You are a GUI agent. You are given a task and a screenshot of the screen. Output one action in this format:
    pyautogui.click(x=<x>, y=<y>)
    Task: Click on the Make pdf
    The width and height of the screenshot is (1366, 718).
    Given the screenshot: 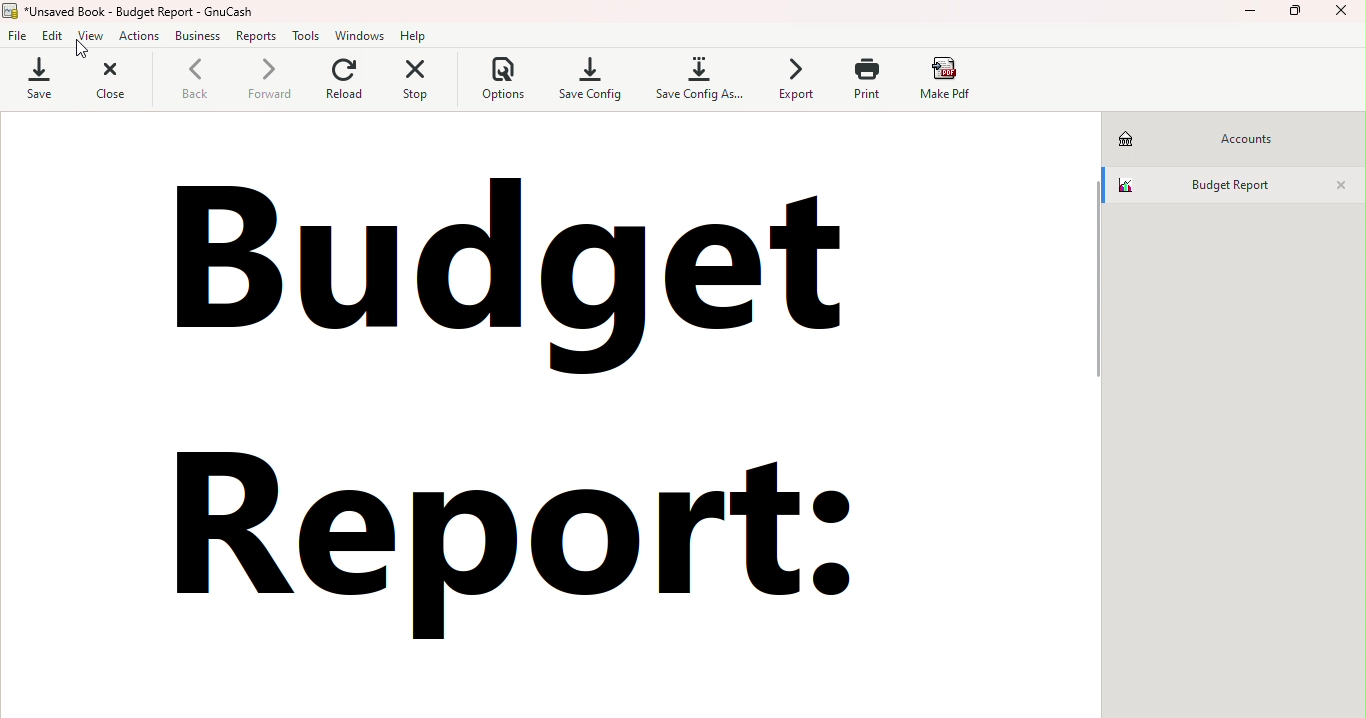 What is the action you would take?
    pyautogui.click(x=952, y=80)
    